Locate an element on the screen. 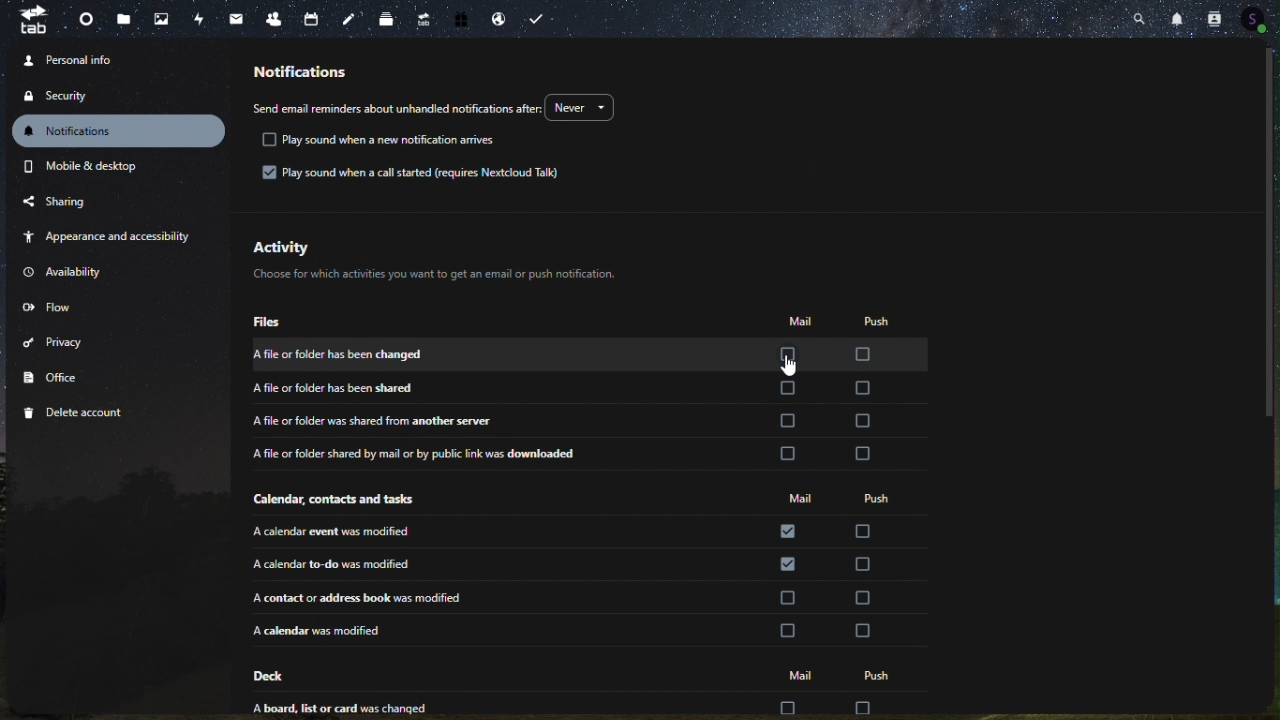  mail is located at coordinates (806, 675).